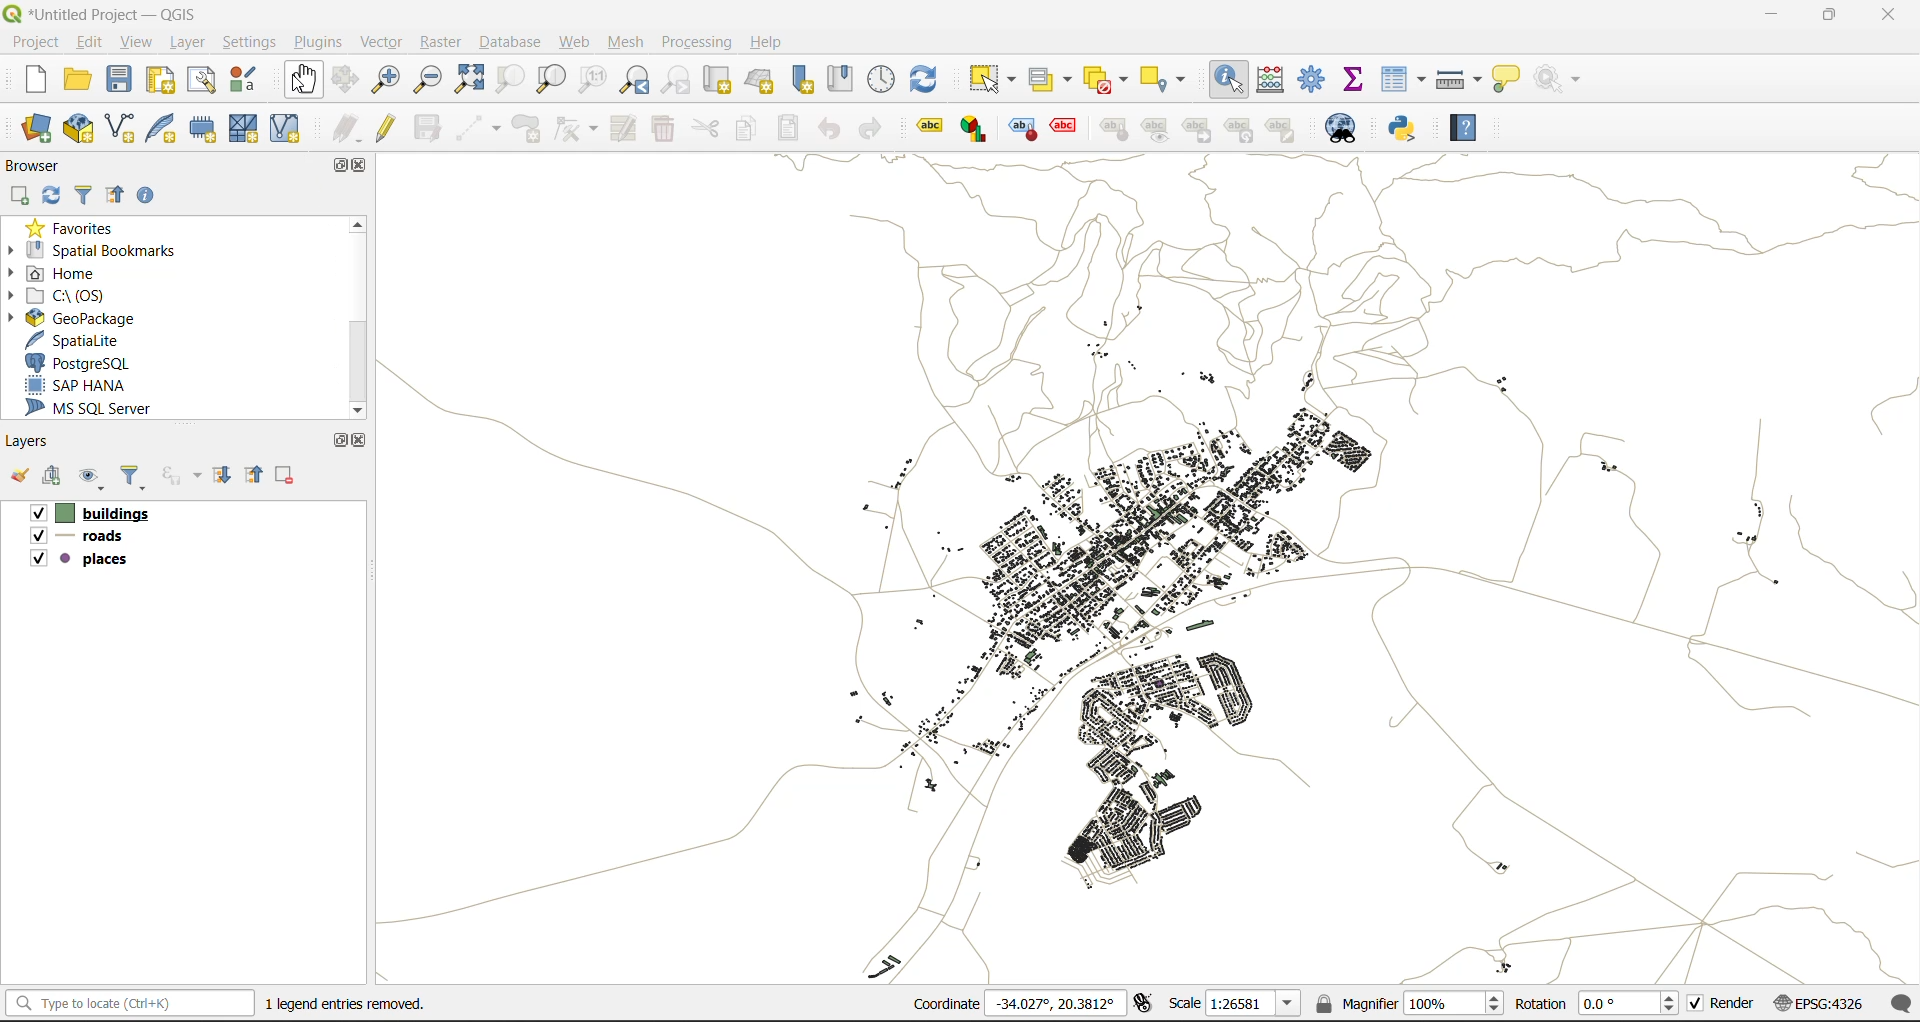  I want to click on c\:os, so click(71, 296).